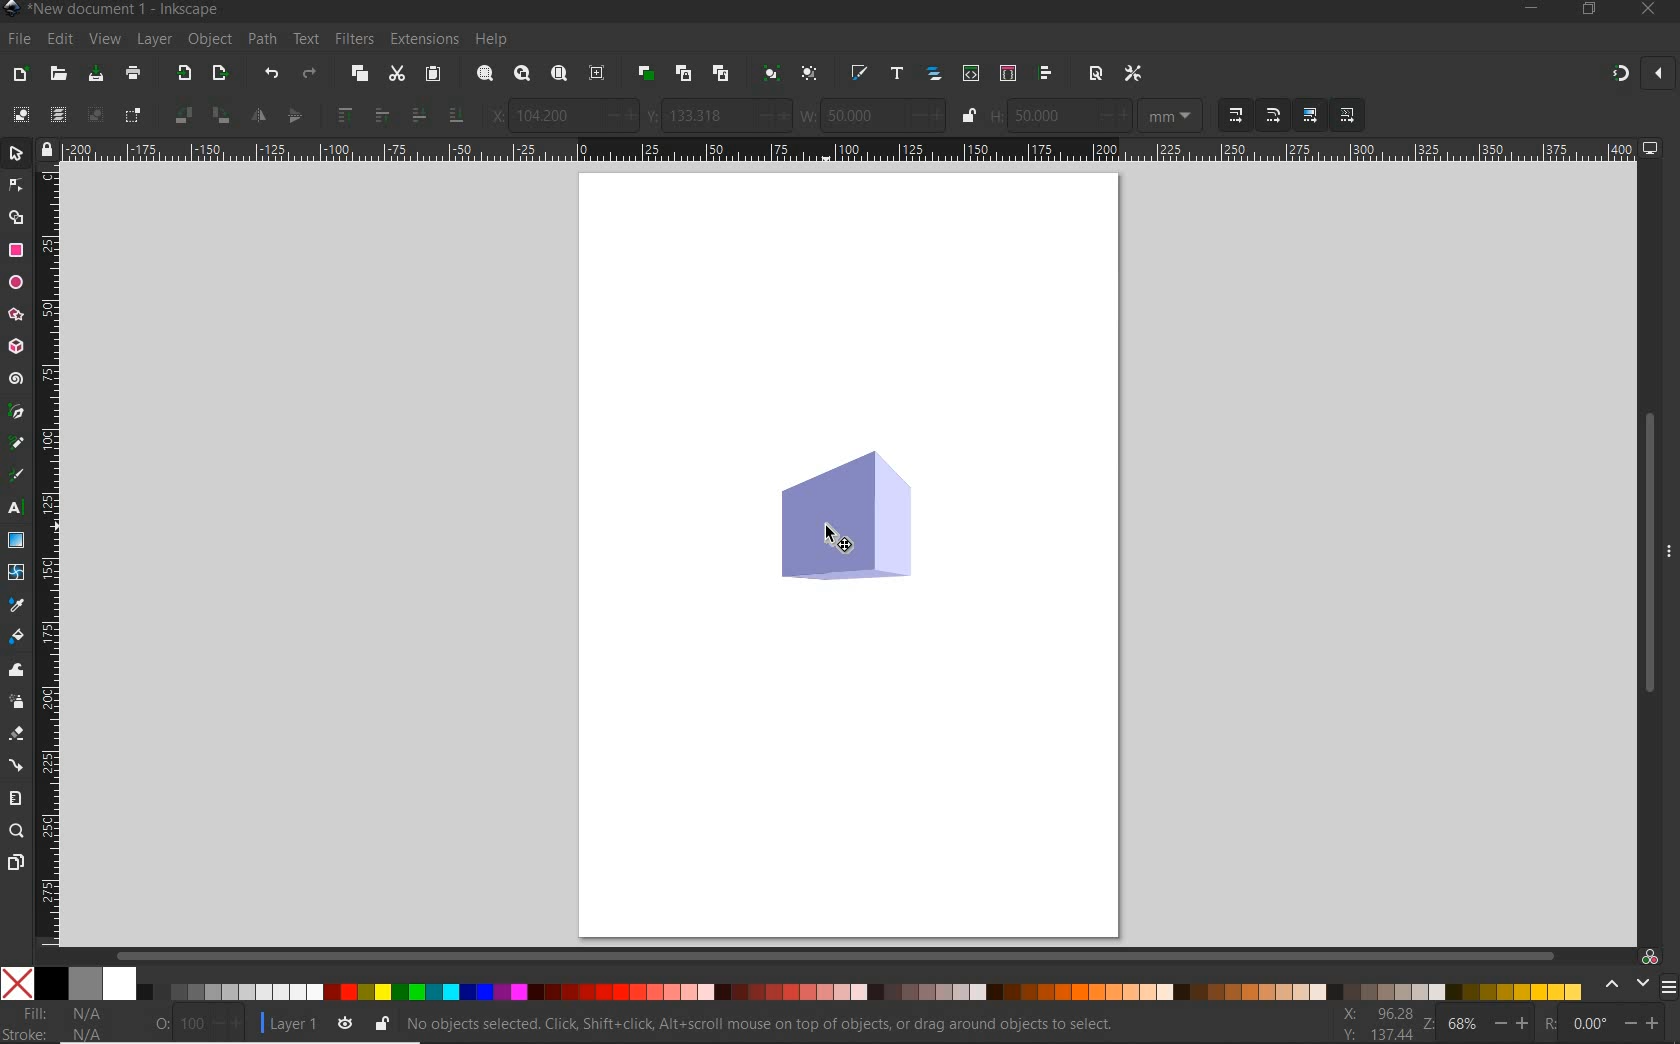 The height and width of the screenshot is (1044, 1680). Describe the element at coordinates (1138, 75) in the screenshot. I see `open preferences` at that location.